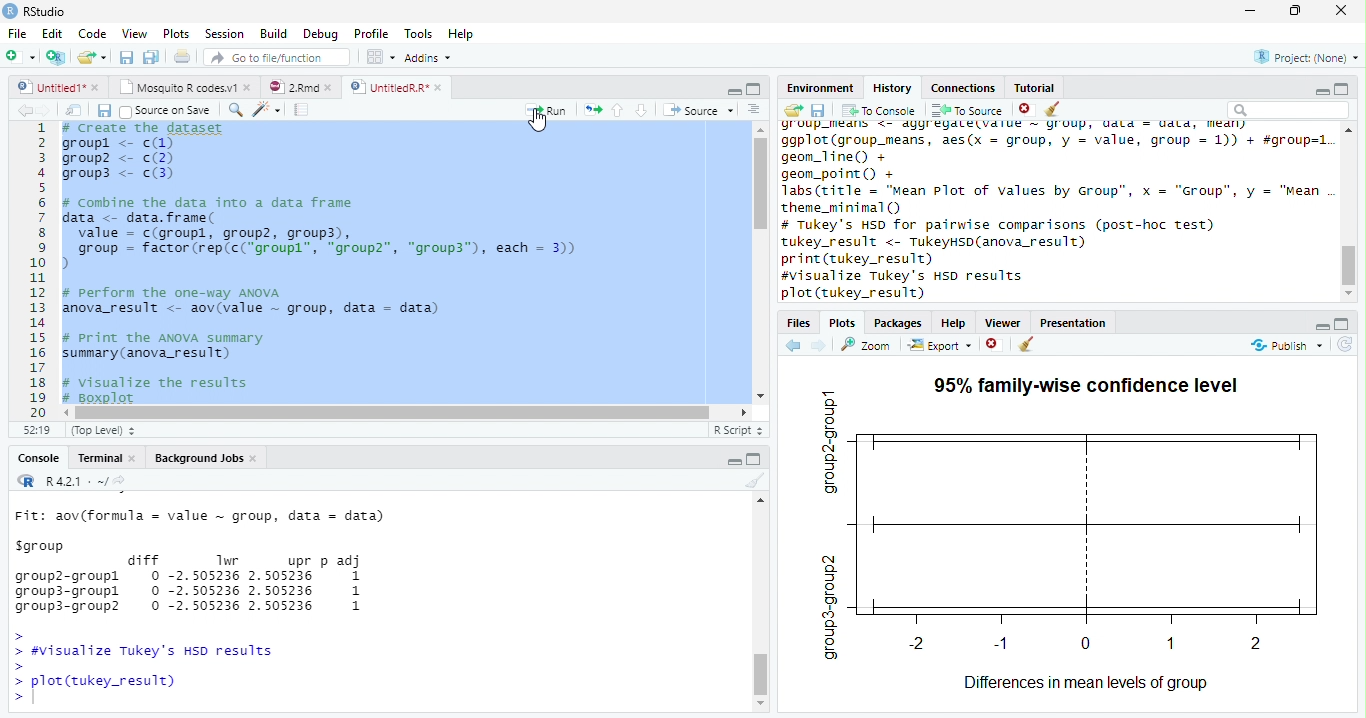 This screenshot has width=1366, height=718. What do you see at coordinates (893, 87) in the screenshot?
I see `History` at bounding box center [893, 87].